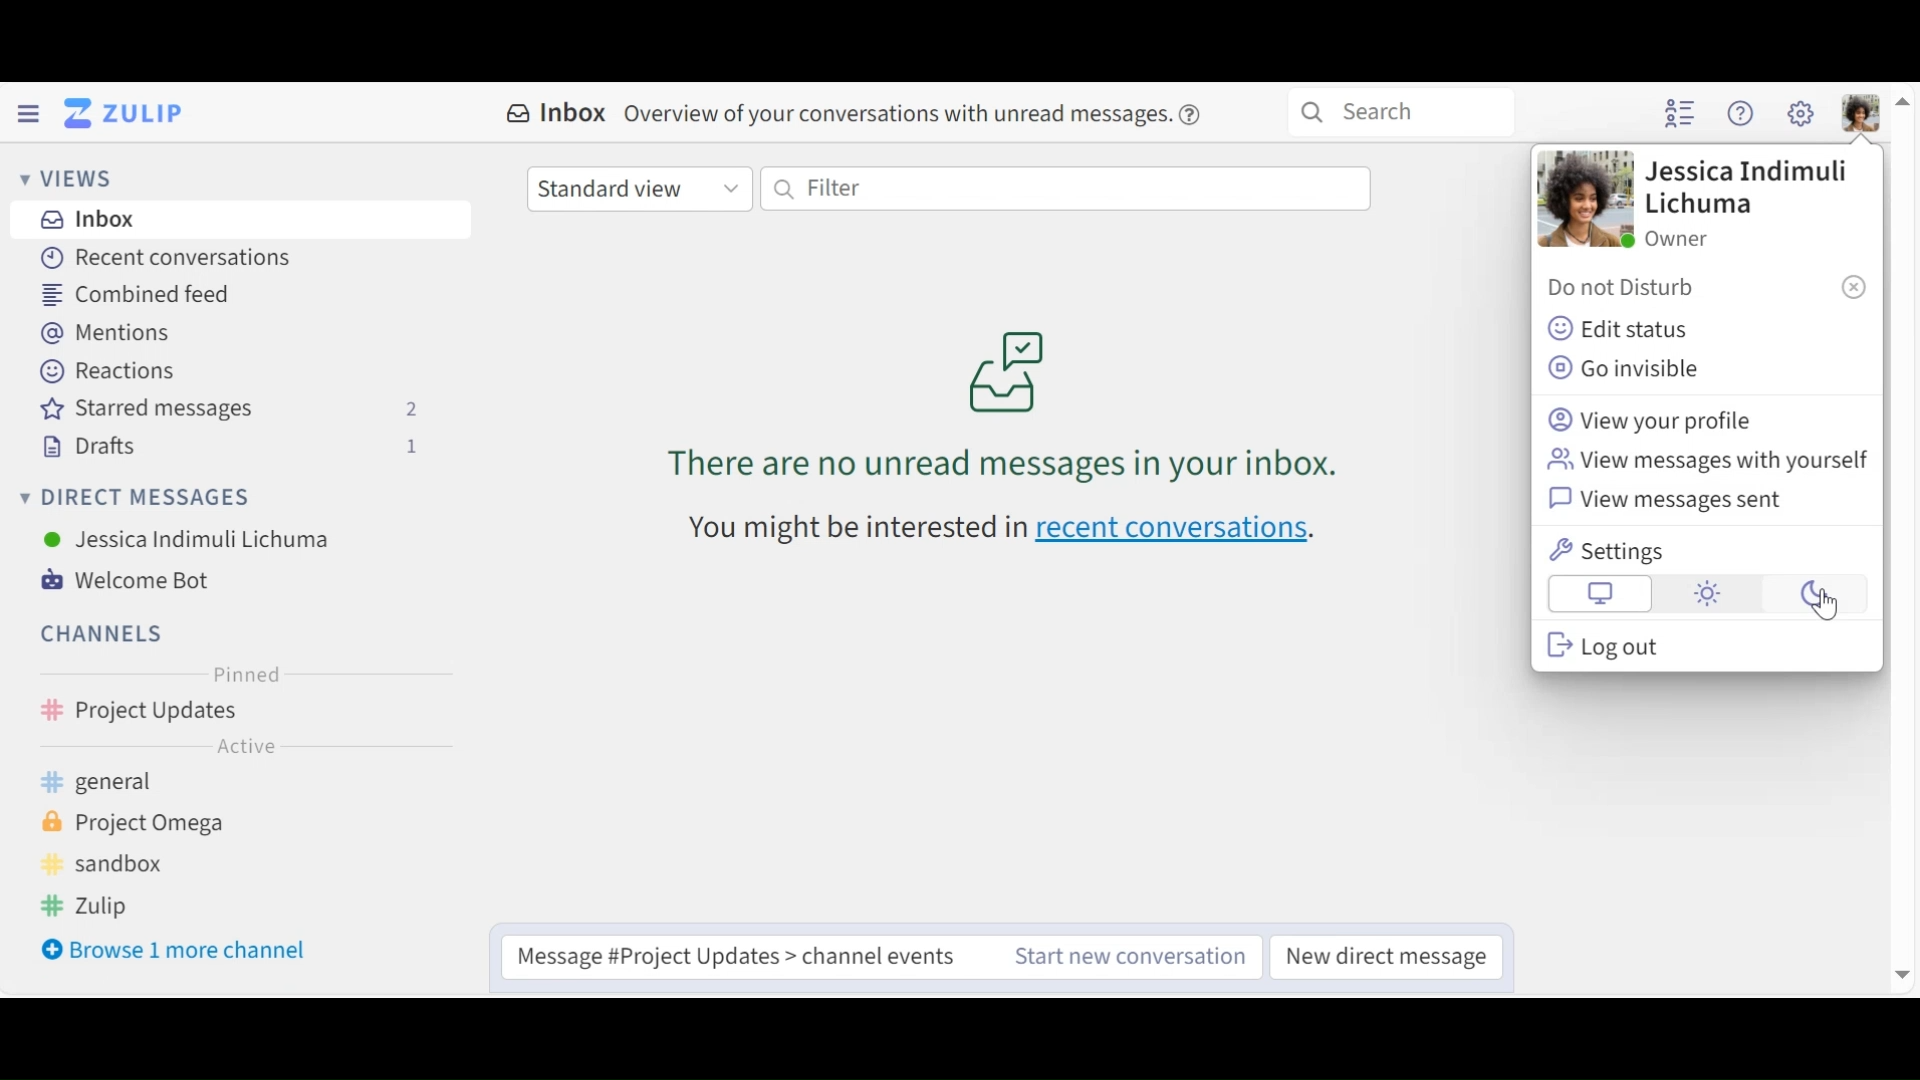 The image size is (1920, 1080). What do you see at coordinates (1401, 112) in the screenshot?
I see `Search` at bounding box center [1401, 112].